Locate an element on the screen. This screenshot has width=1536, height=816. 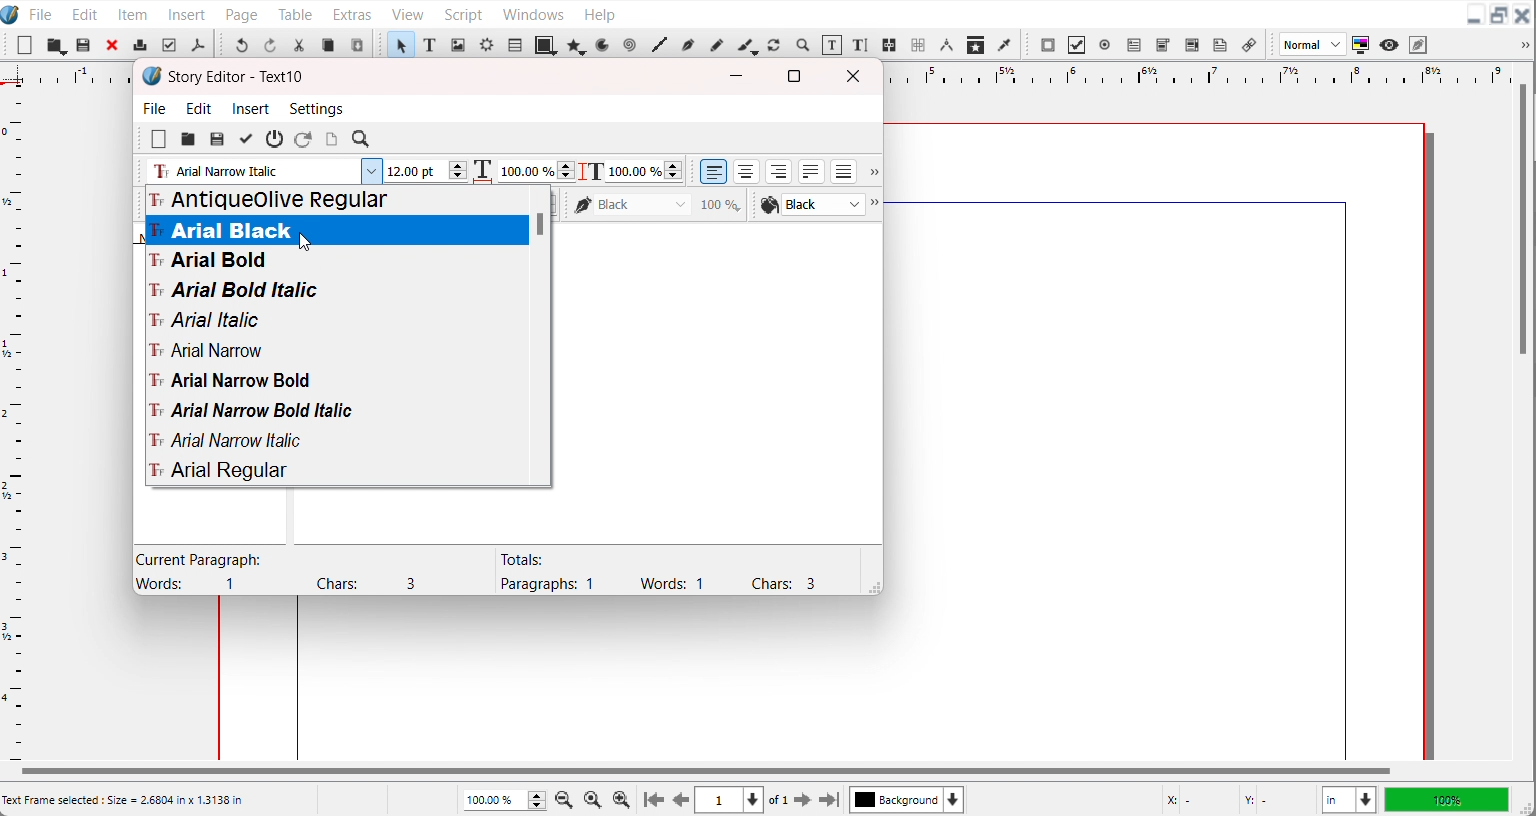
100% is located at coordinates (1446, 799).